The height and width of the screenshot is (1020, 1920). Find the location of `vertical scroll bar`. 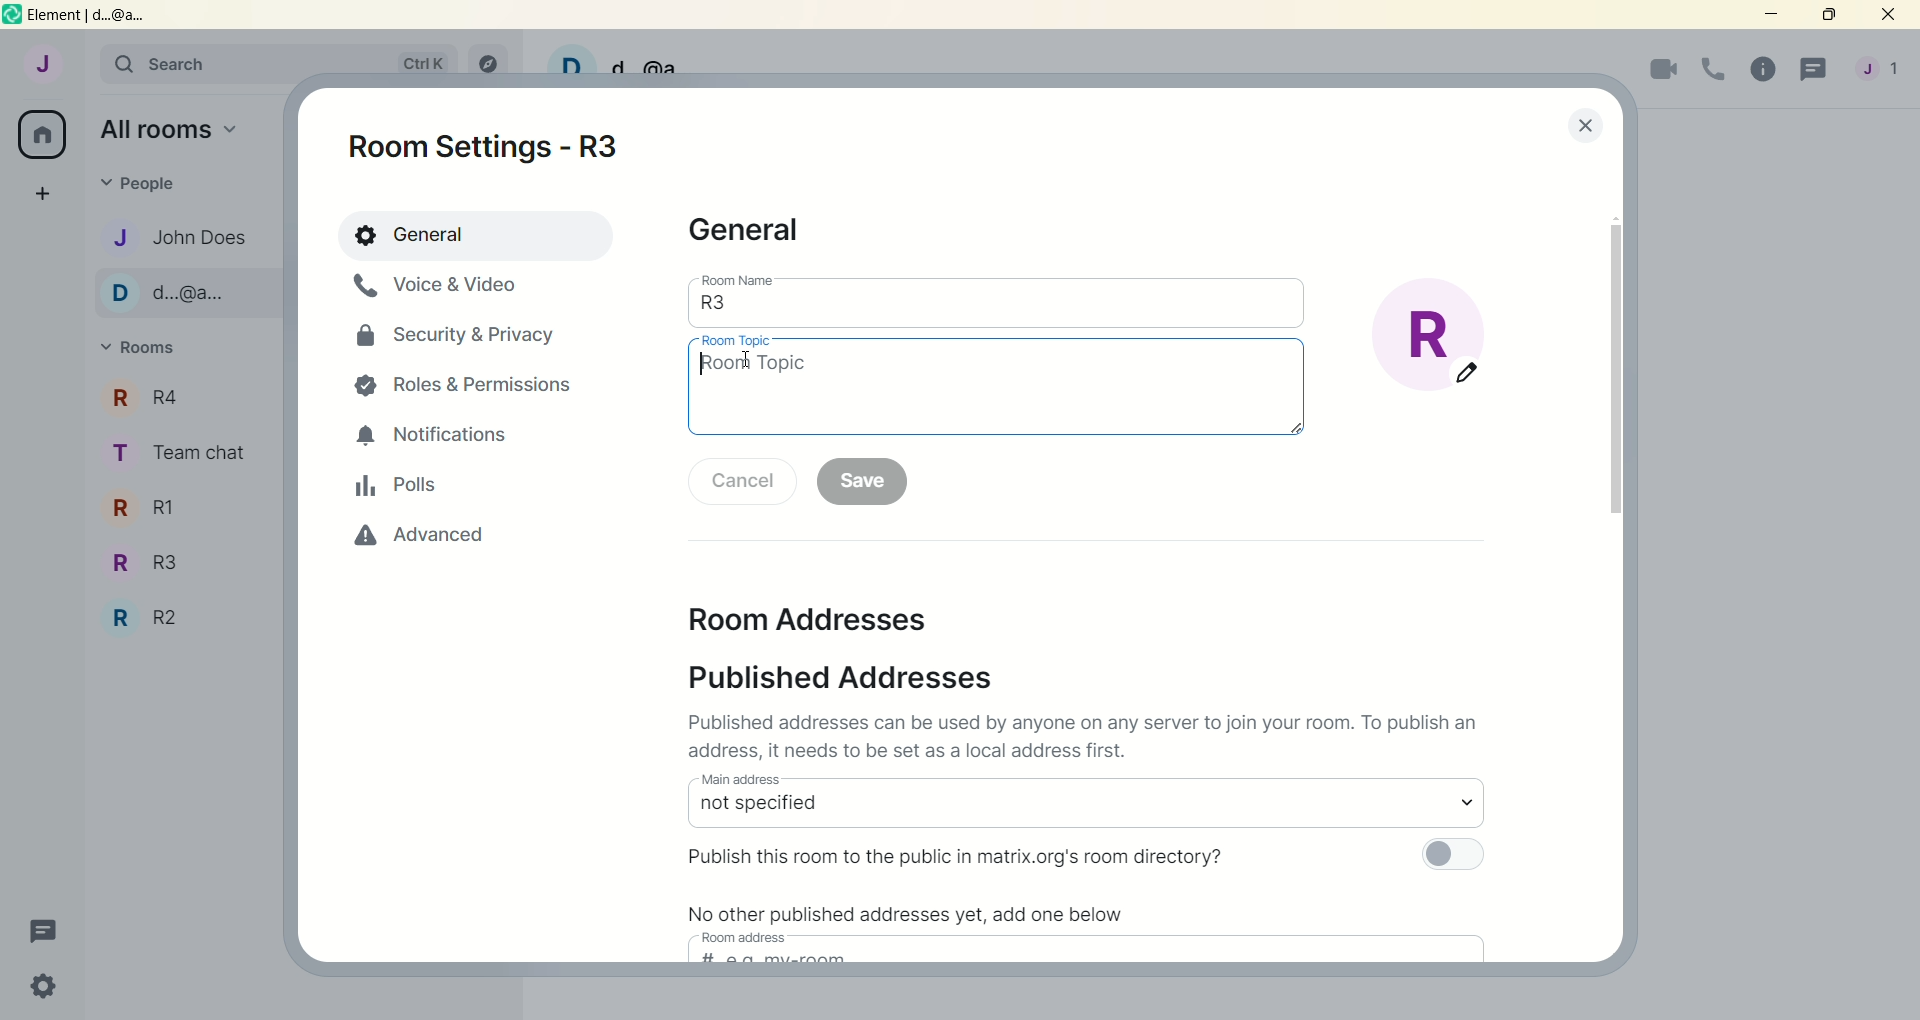

vertical scroll bar is located at coordinates (1611, 371).